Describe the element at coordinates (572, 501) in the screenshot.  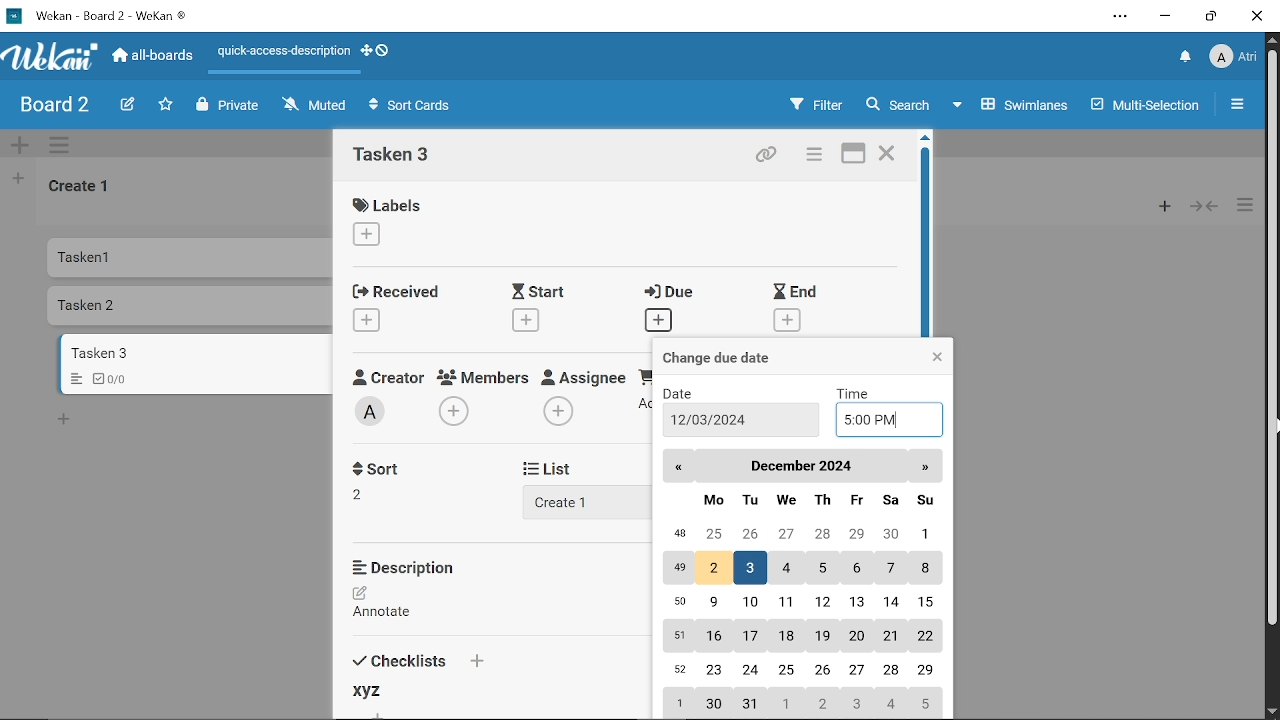
I see `Add list` at that location.